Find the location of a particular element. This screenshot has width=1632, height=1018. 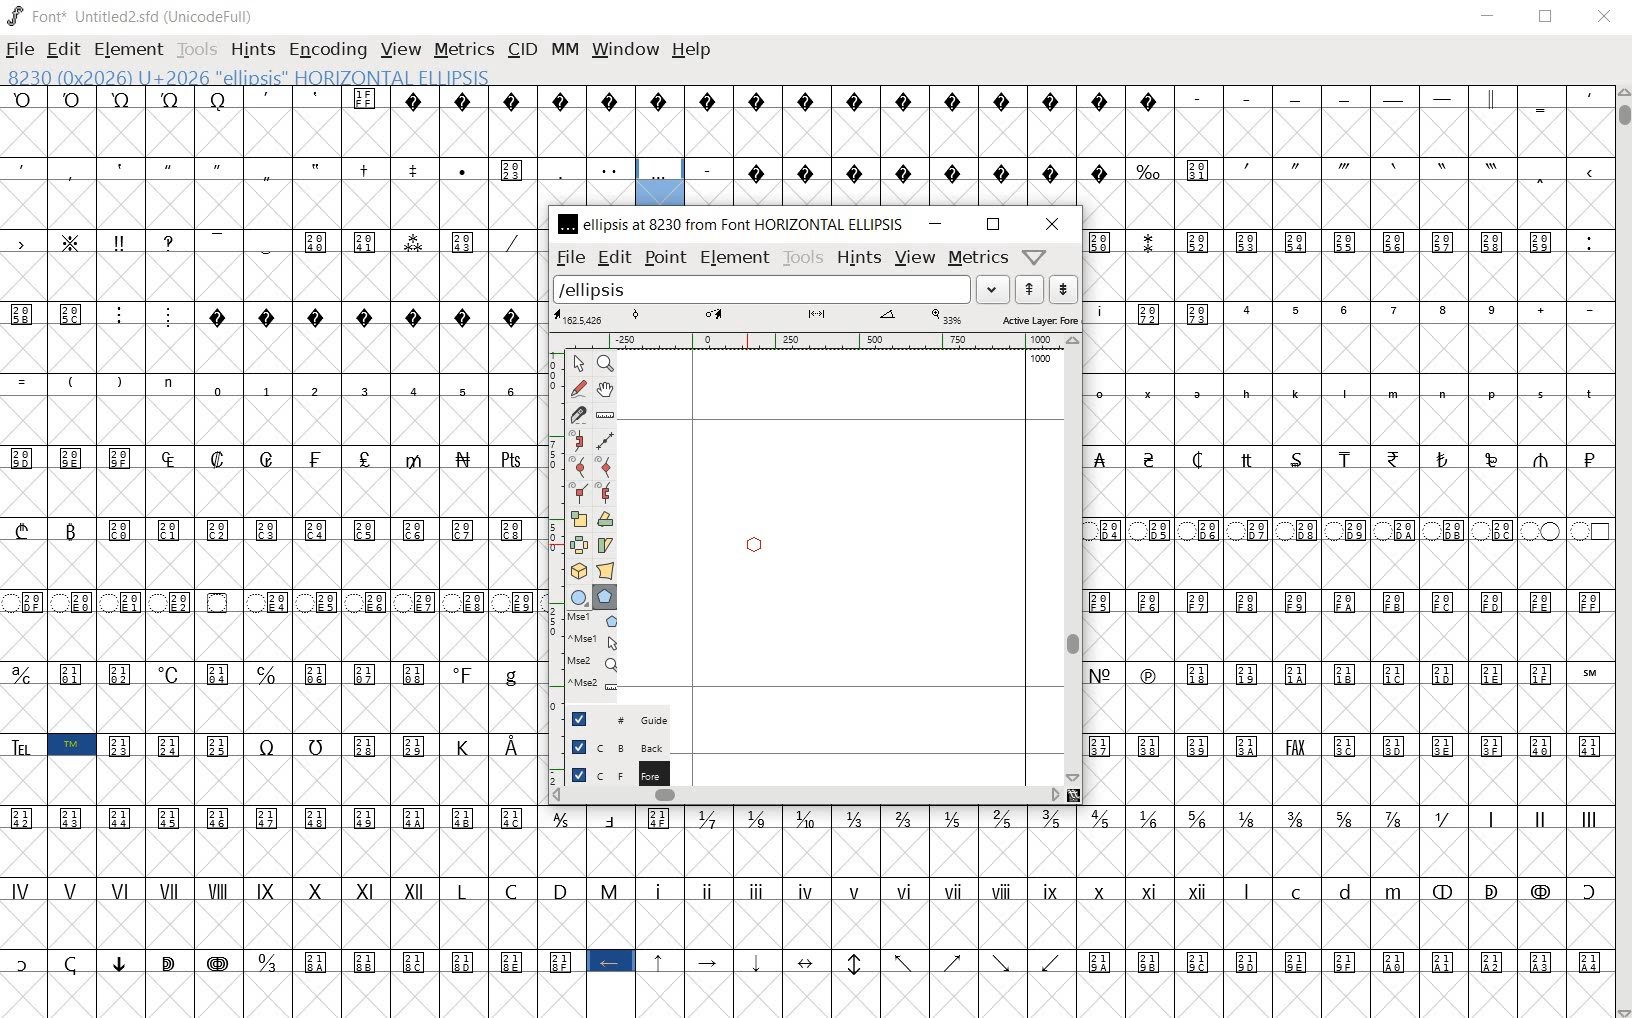

scrollbar is located at coordinates (805, 795).